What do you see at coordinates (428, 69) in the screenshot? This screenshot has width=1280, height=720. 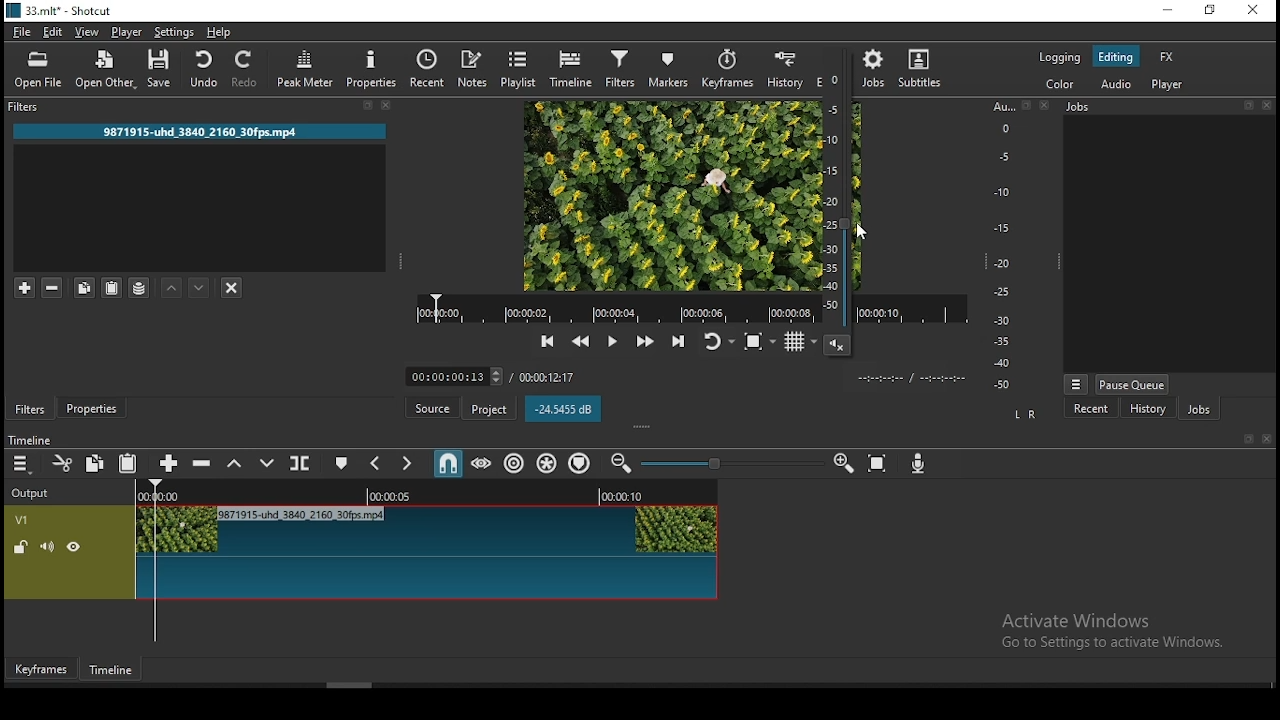 I see `split at playhead` at bounding box center [428, 69].